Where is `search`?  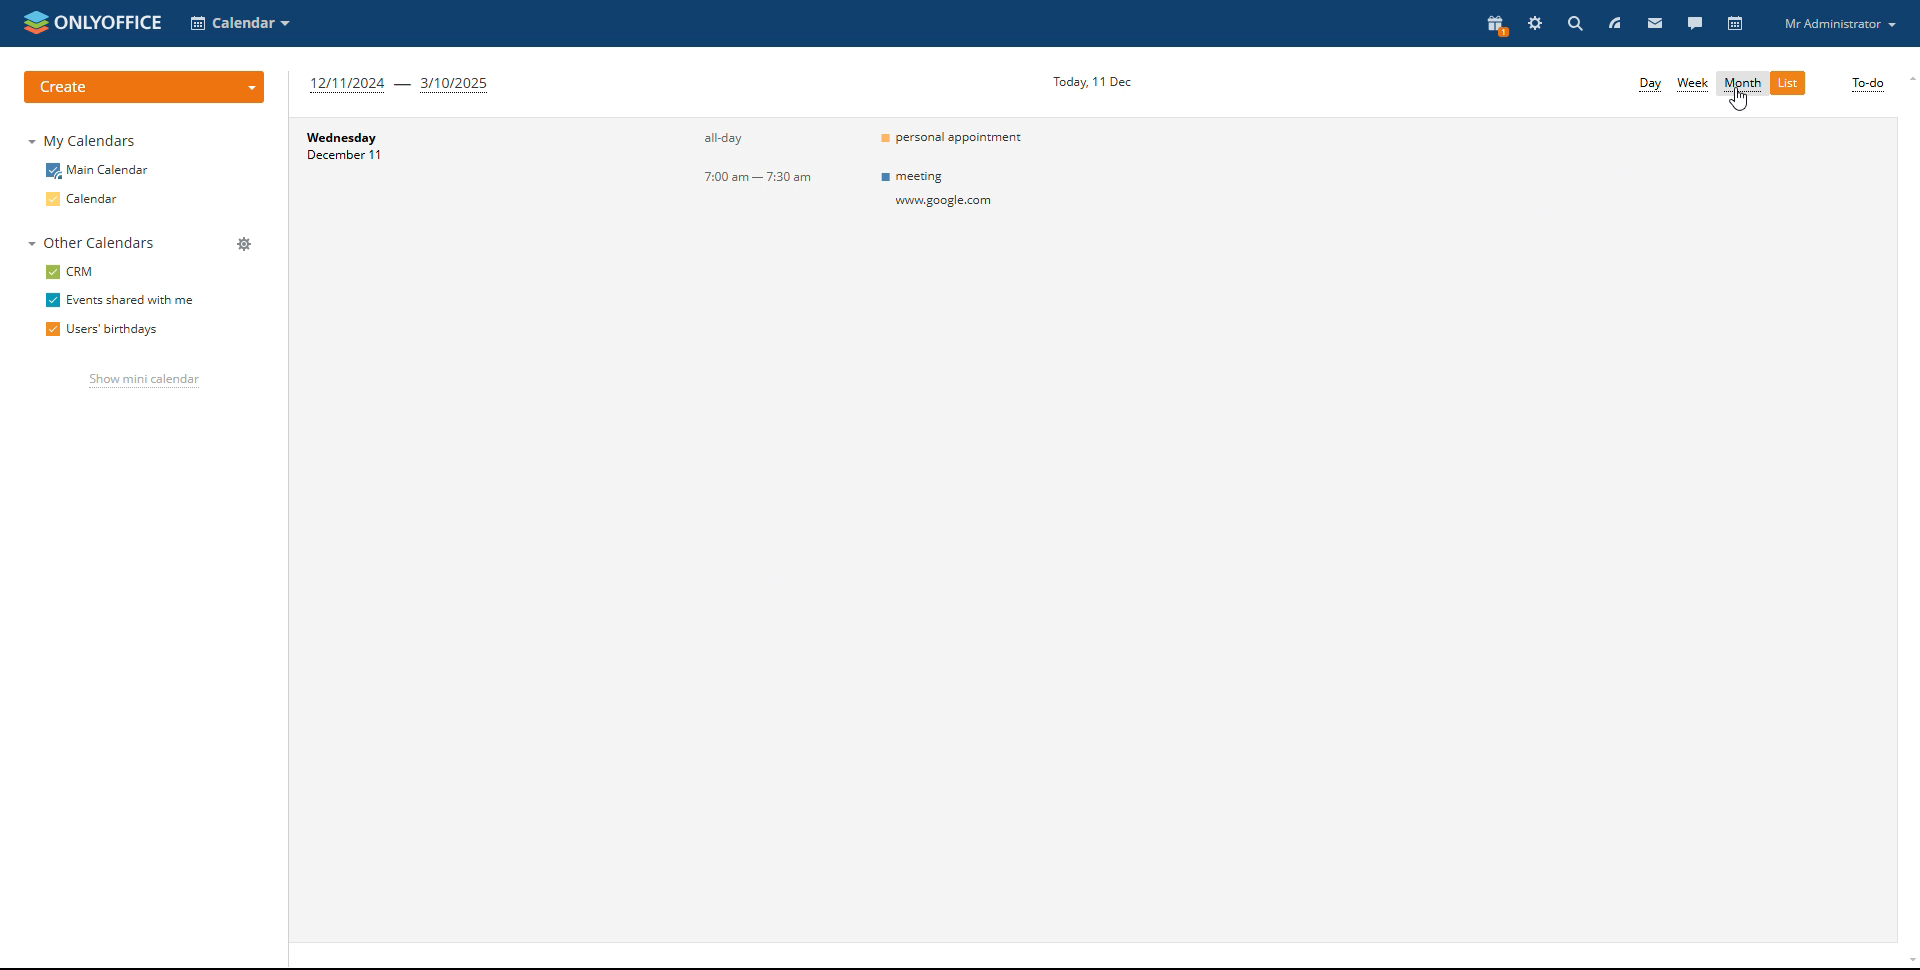 search is located at coordinates (1573, 23).